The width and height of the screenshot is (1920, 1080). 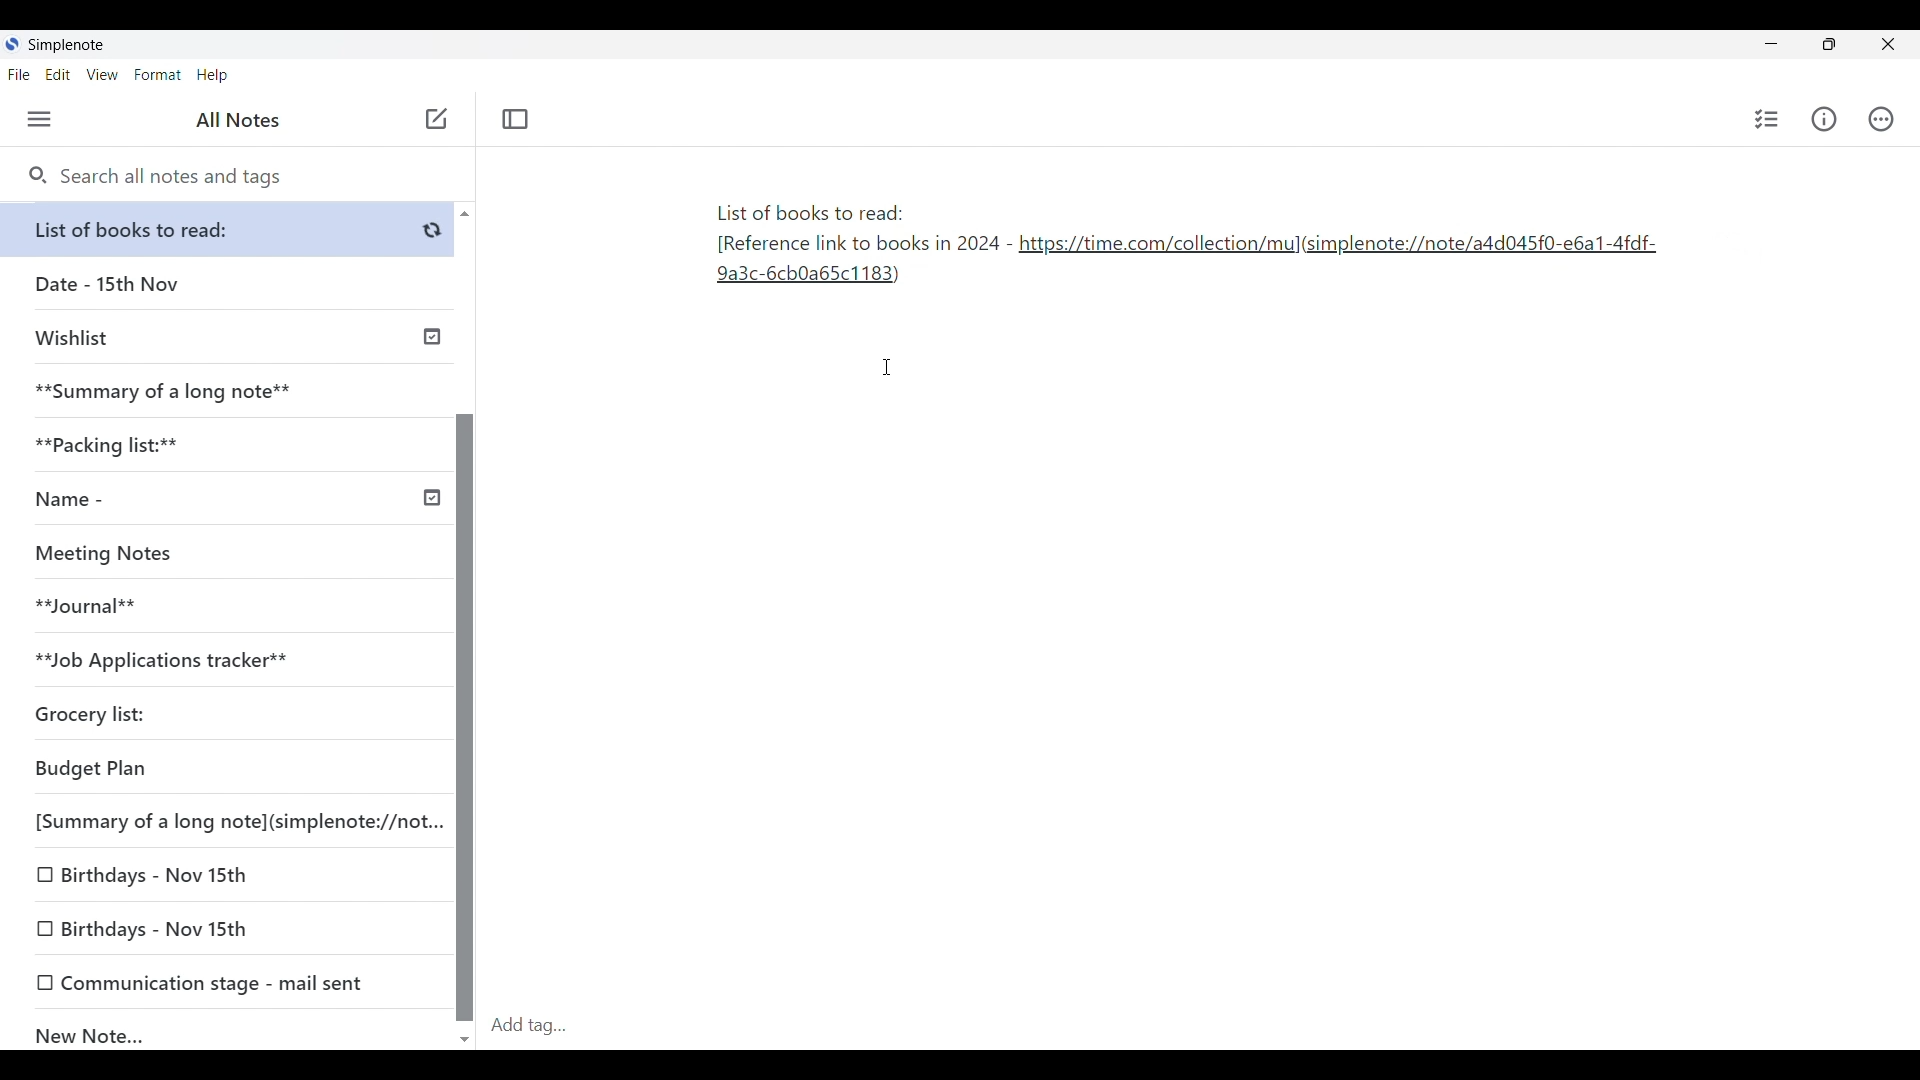 I want to click on Edit, so click(x=58, y=75).